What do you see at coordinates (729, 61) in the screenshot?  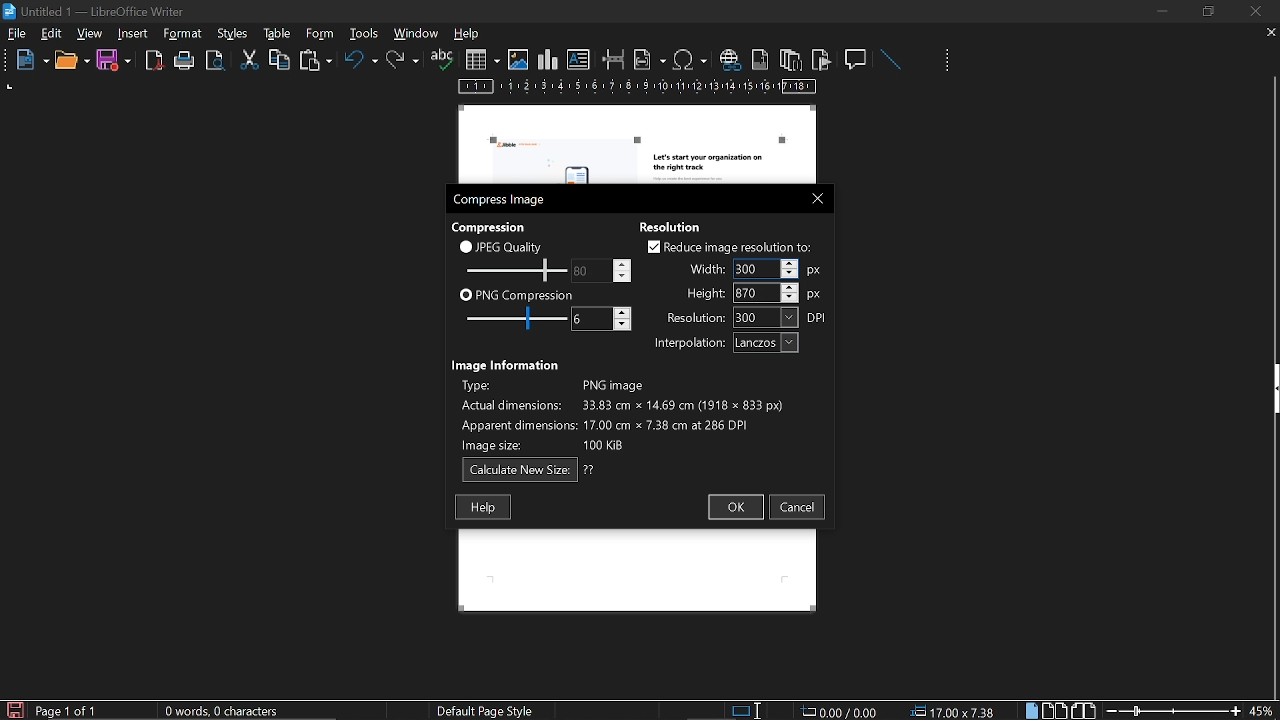 I see `insert hyperlink` at bounding box center [729, 61].